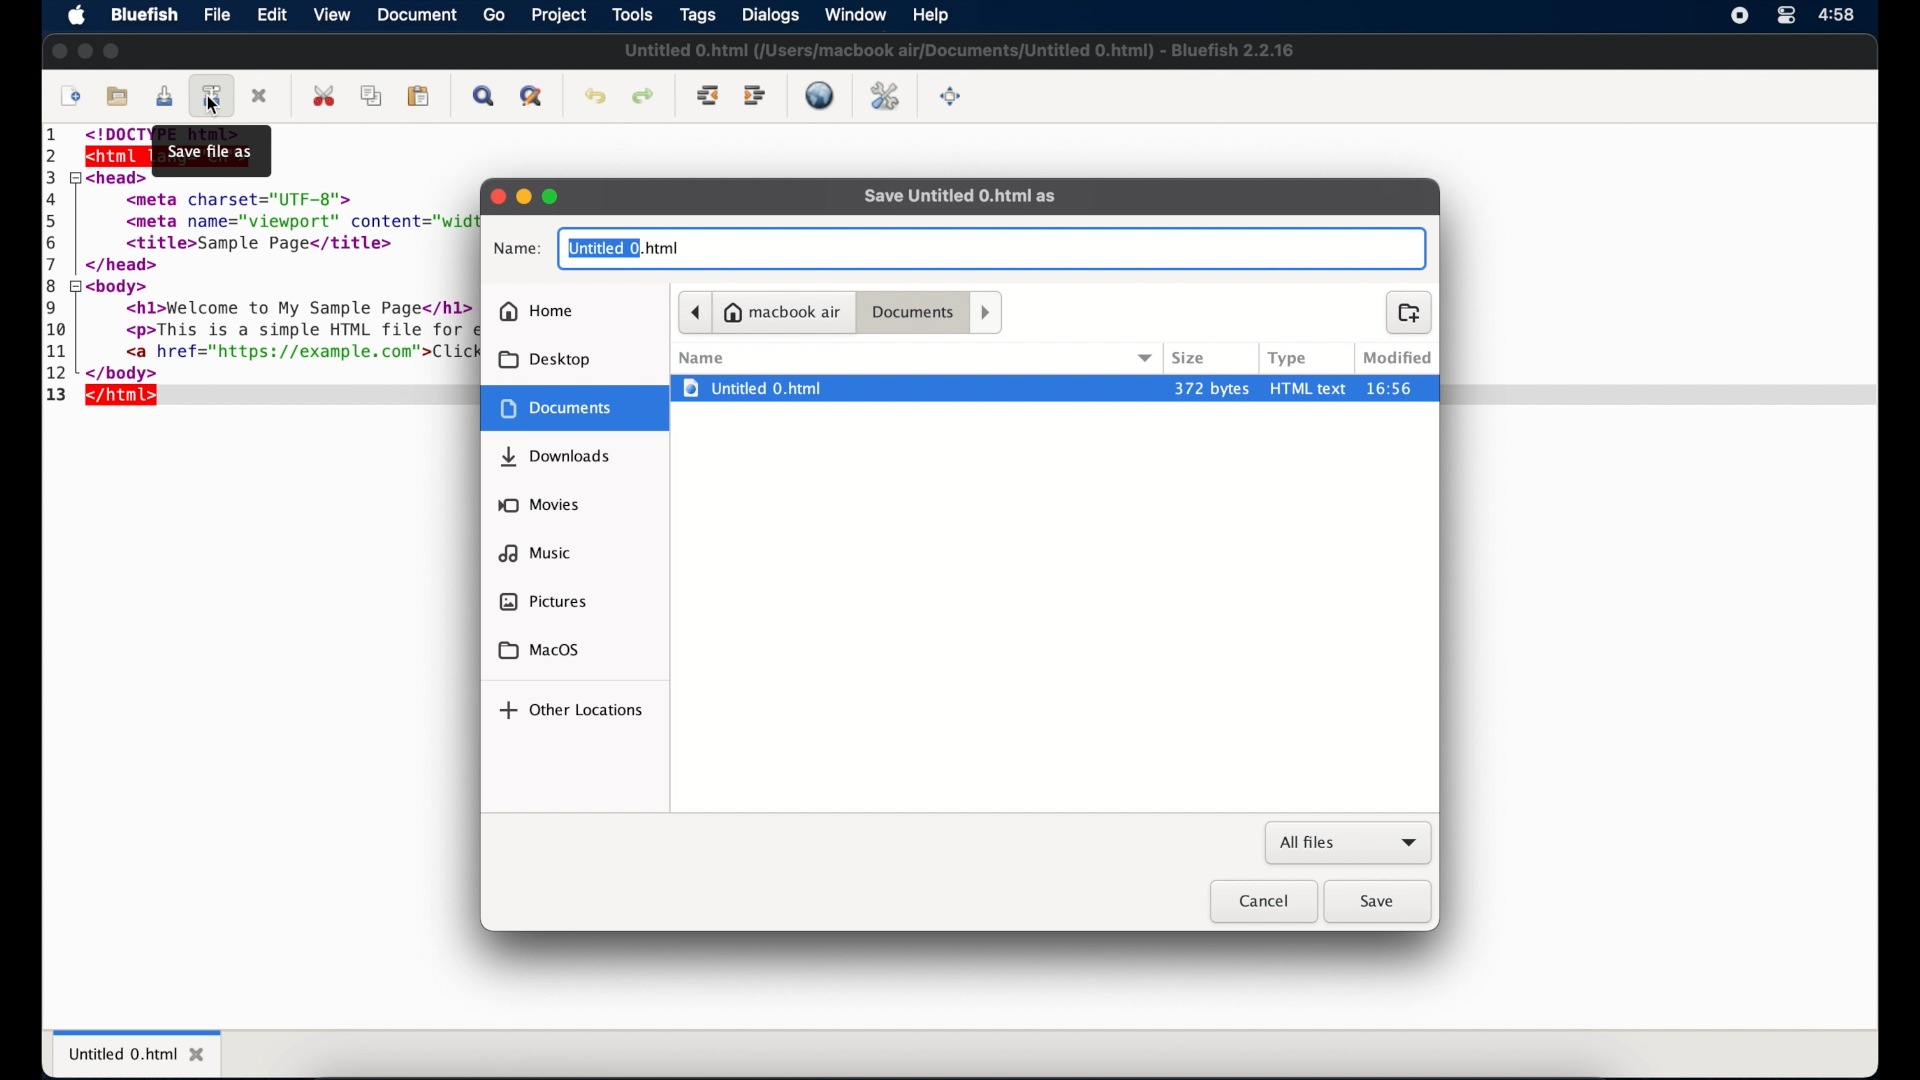 The width and height of the screenshot is (1920, 1080). What do you see at coordinates (561, 16) in the screenshot?
I see `project` at bounding box center [561, 16].